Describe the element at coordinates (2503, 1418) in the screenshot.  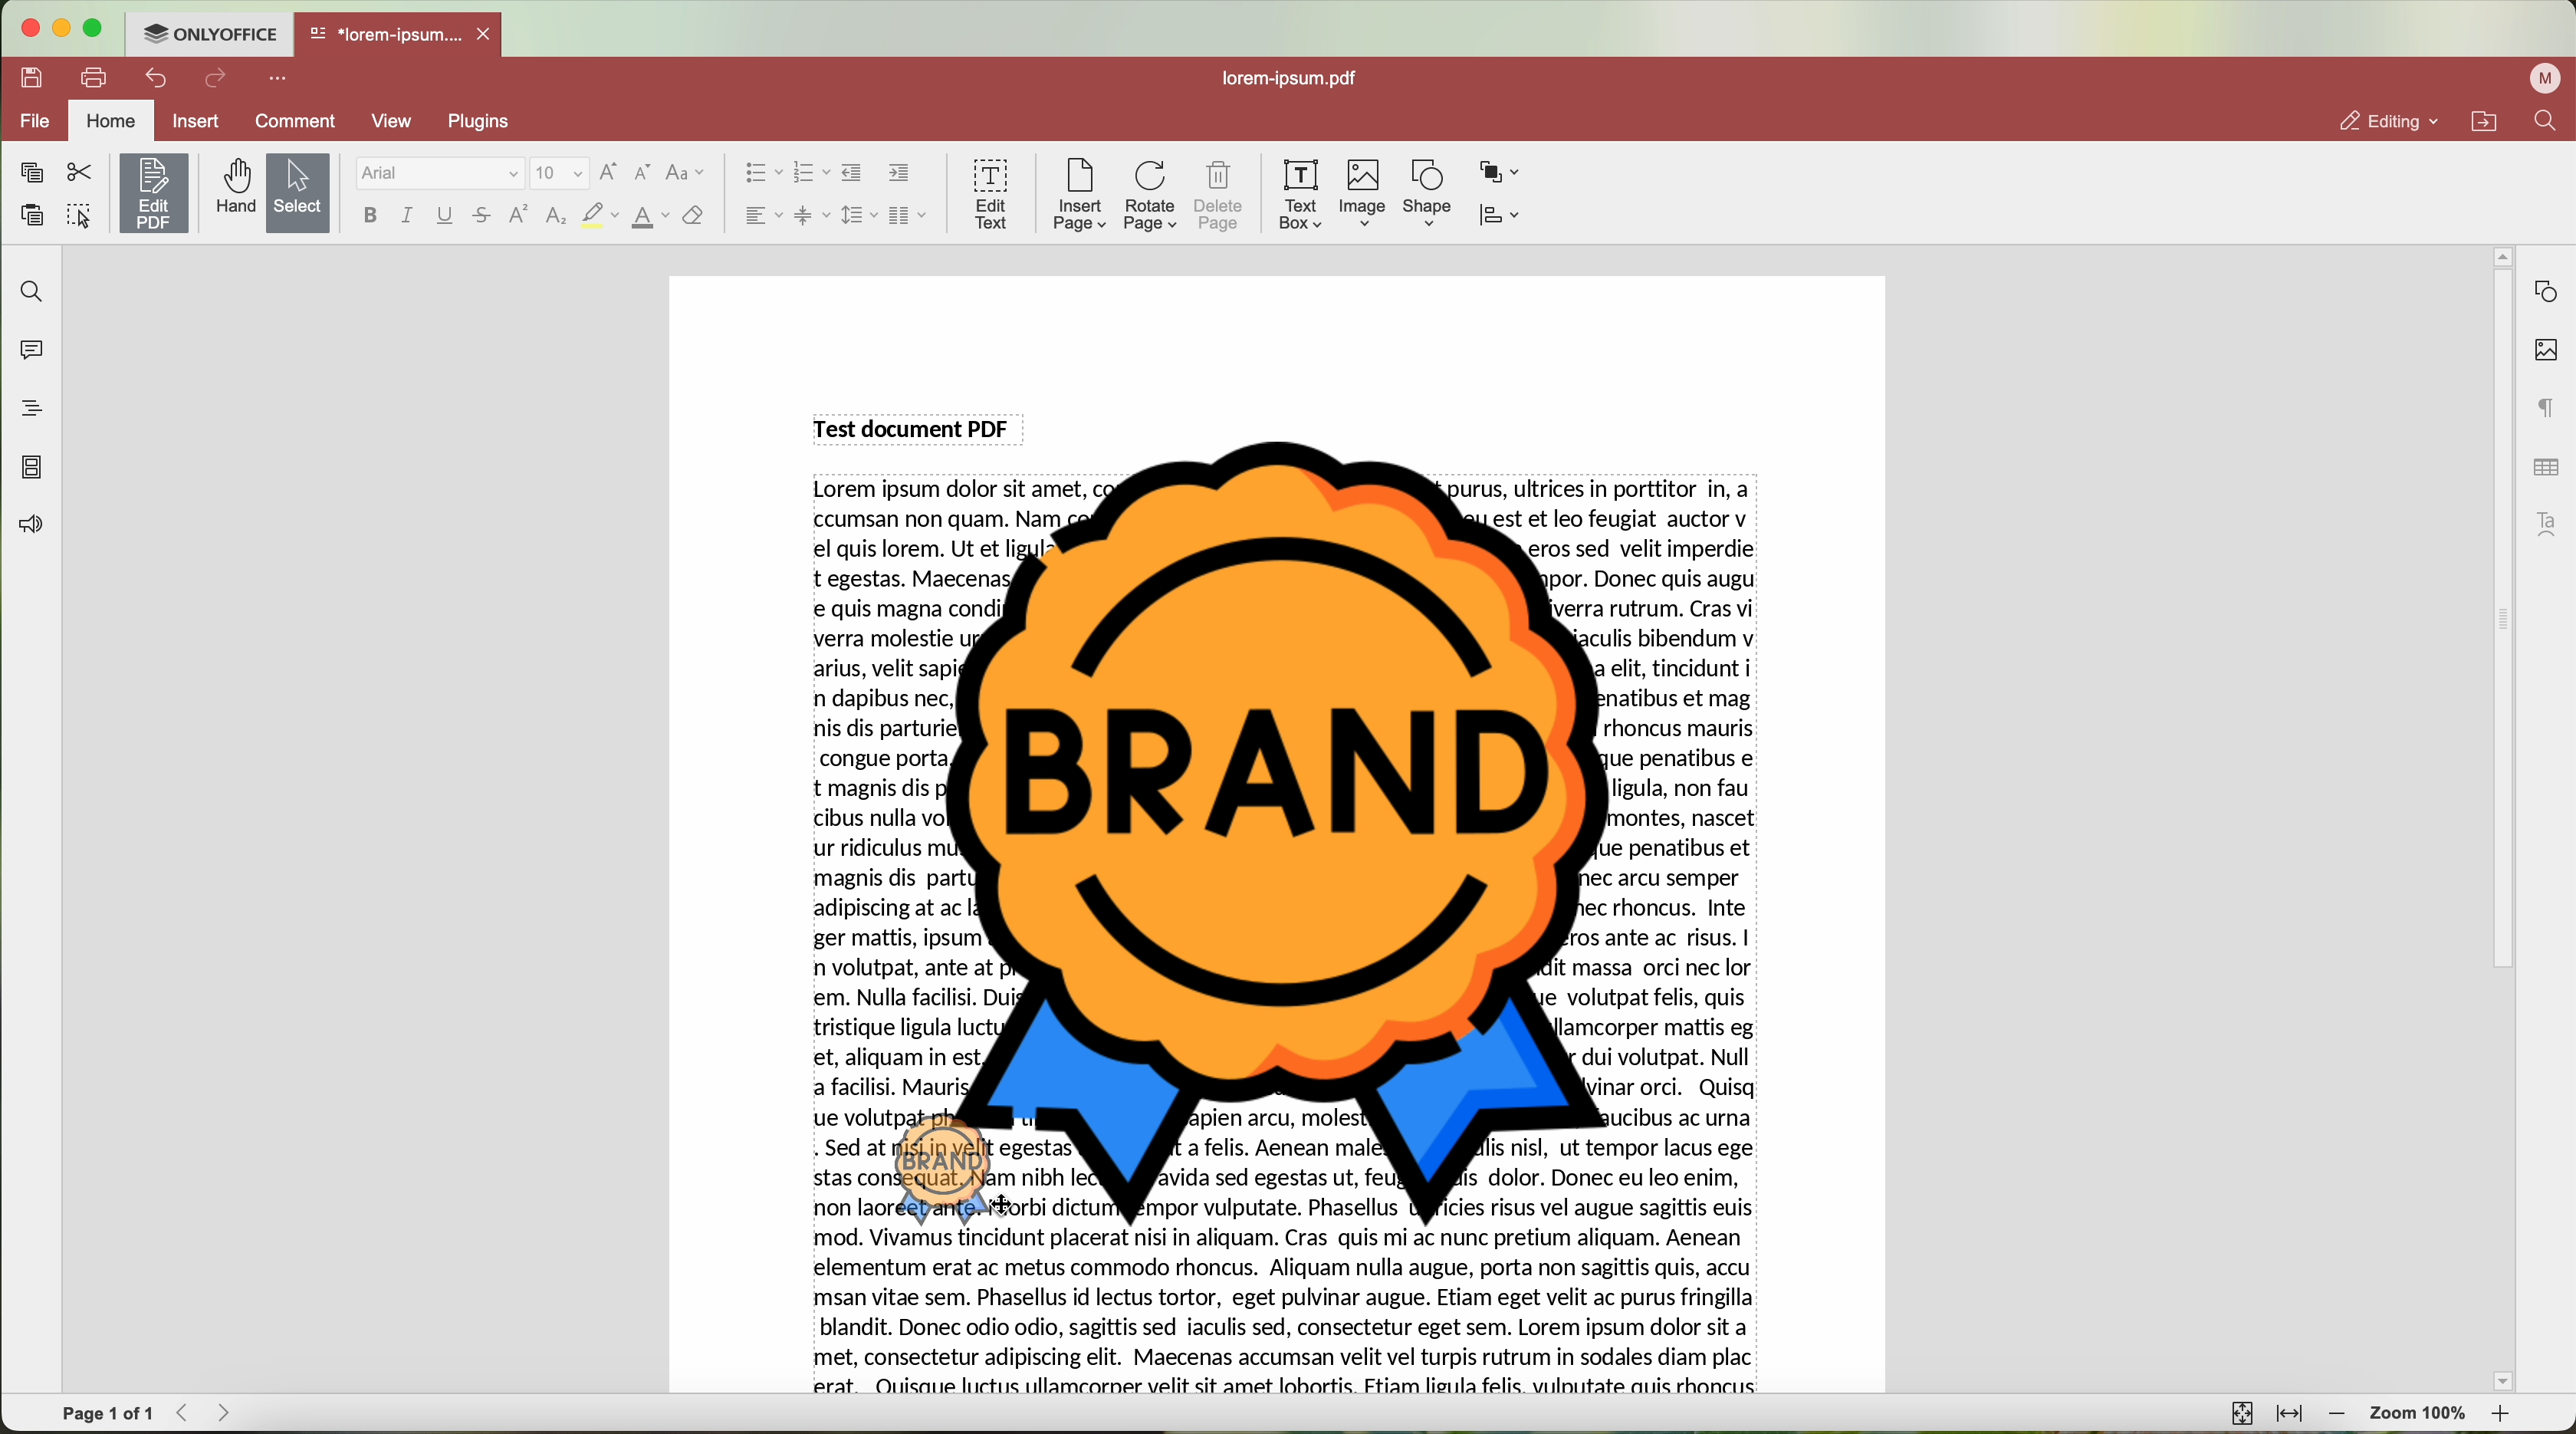
I see `zoom in` at that location.